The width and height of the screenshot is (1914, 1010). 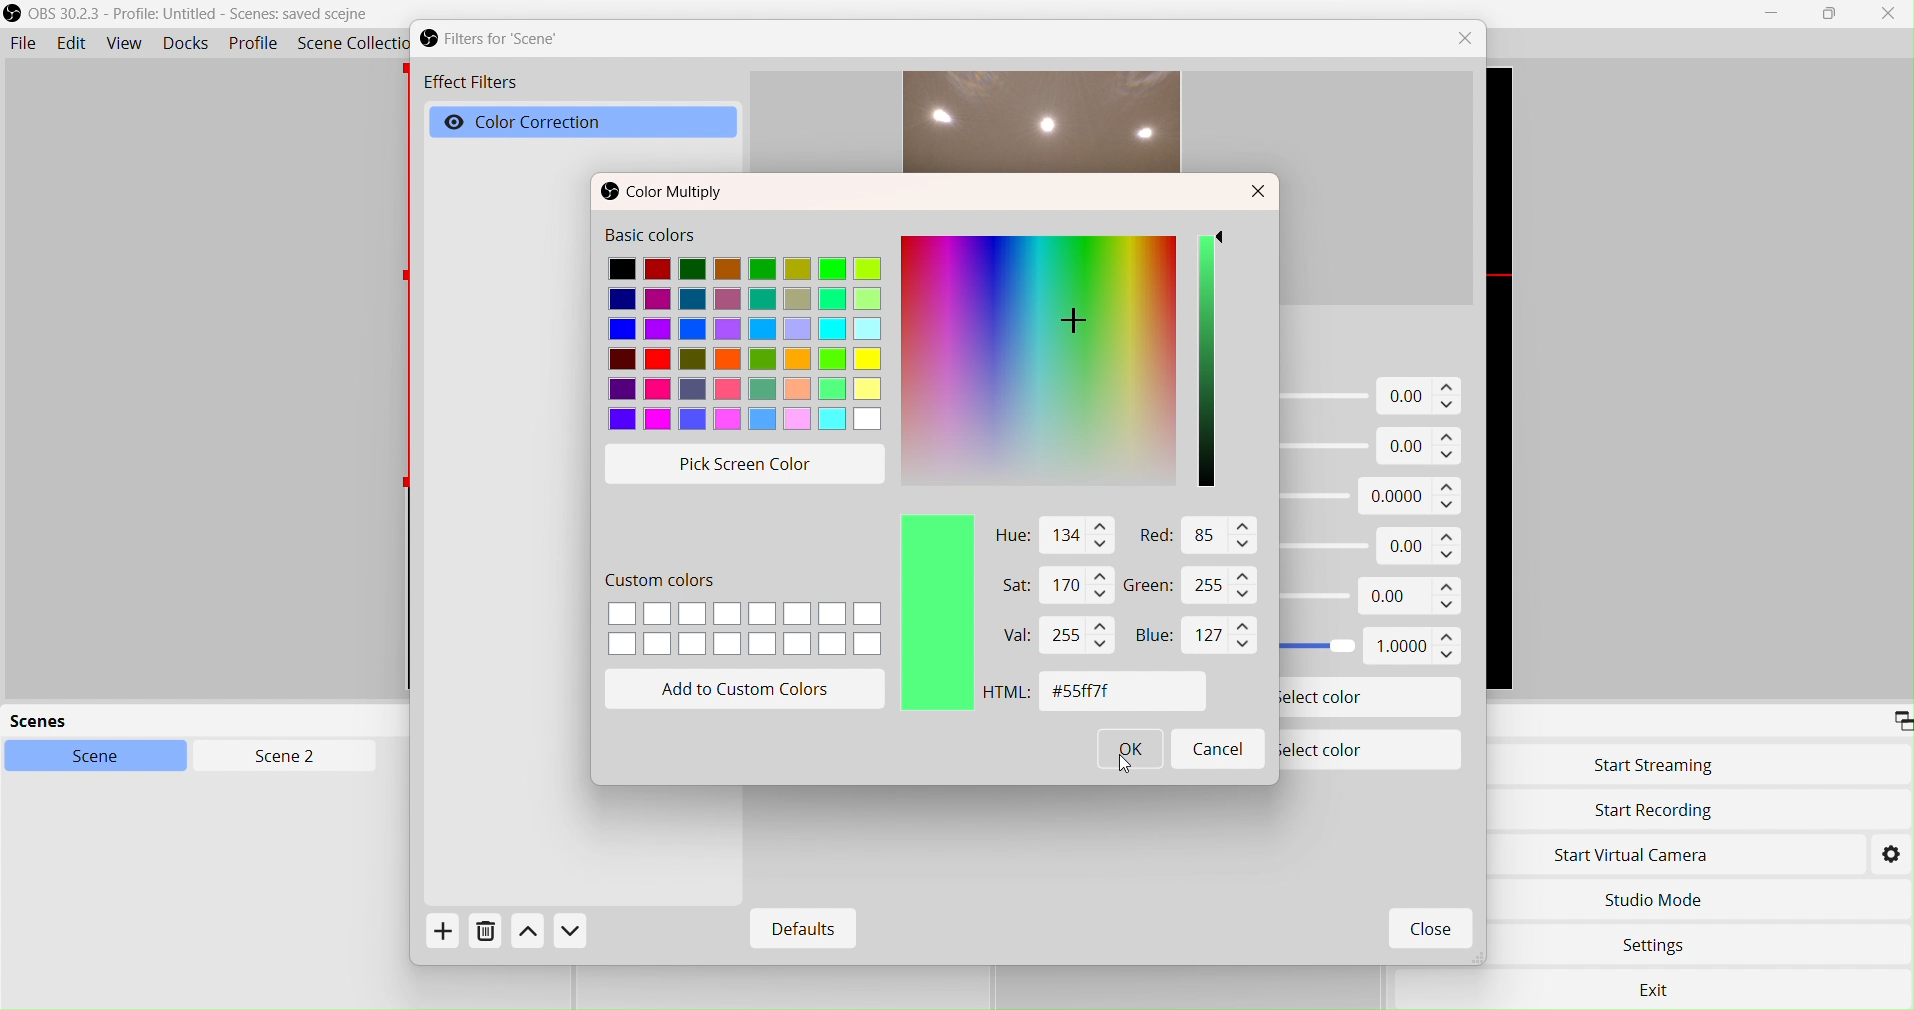 I want to click on File, so click(x=23, y=44).